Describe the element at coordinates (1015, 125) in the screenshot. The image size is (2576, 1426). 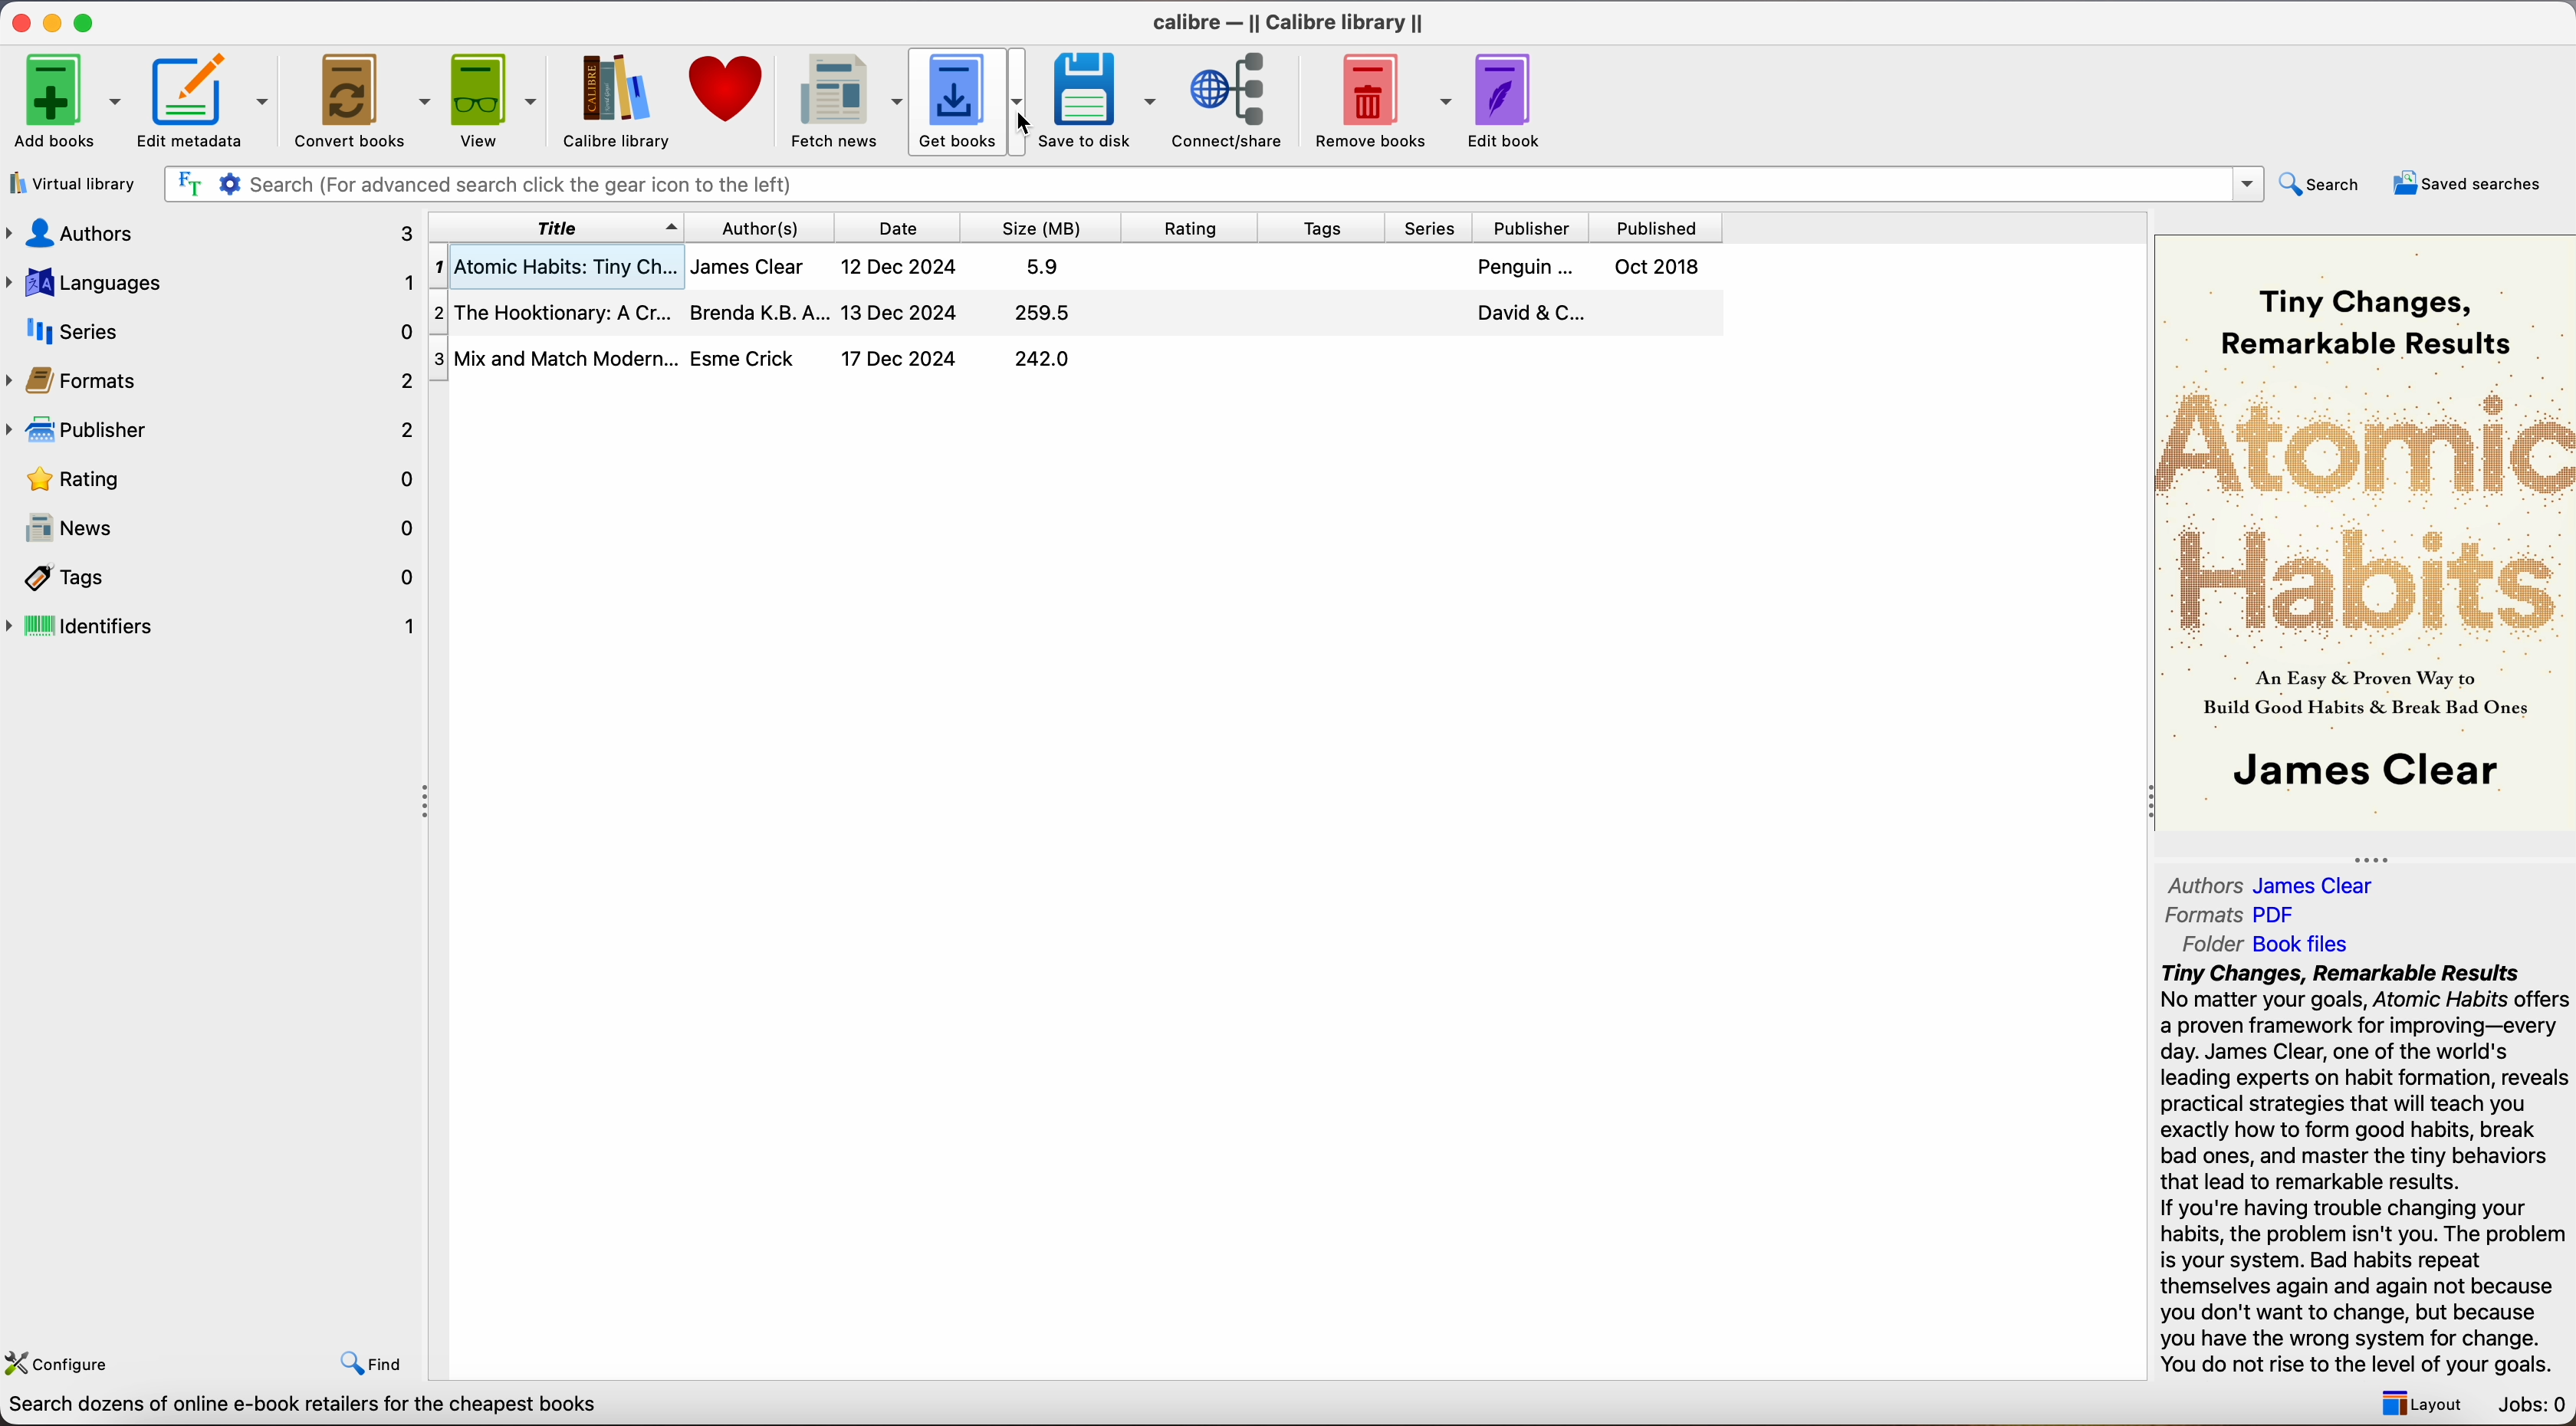
I see `cursor` at that location.